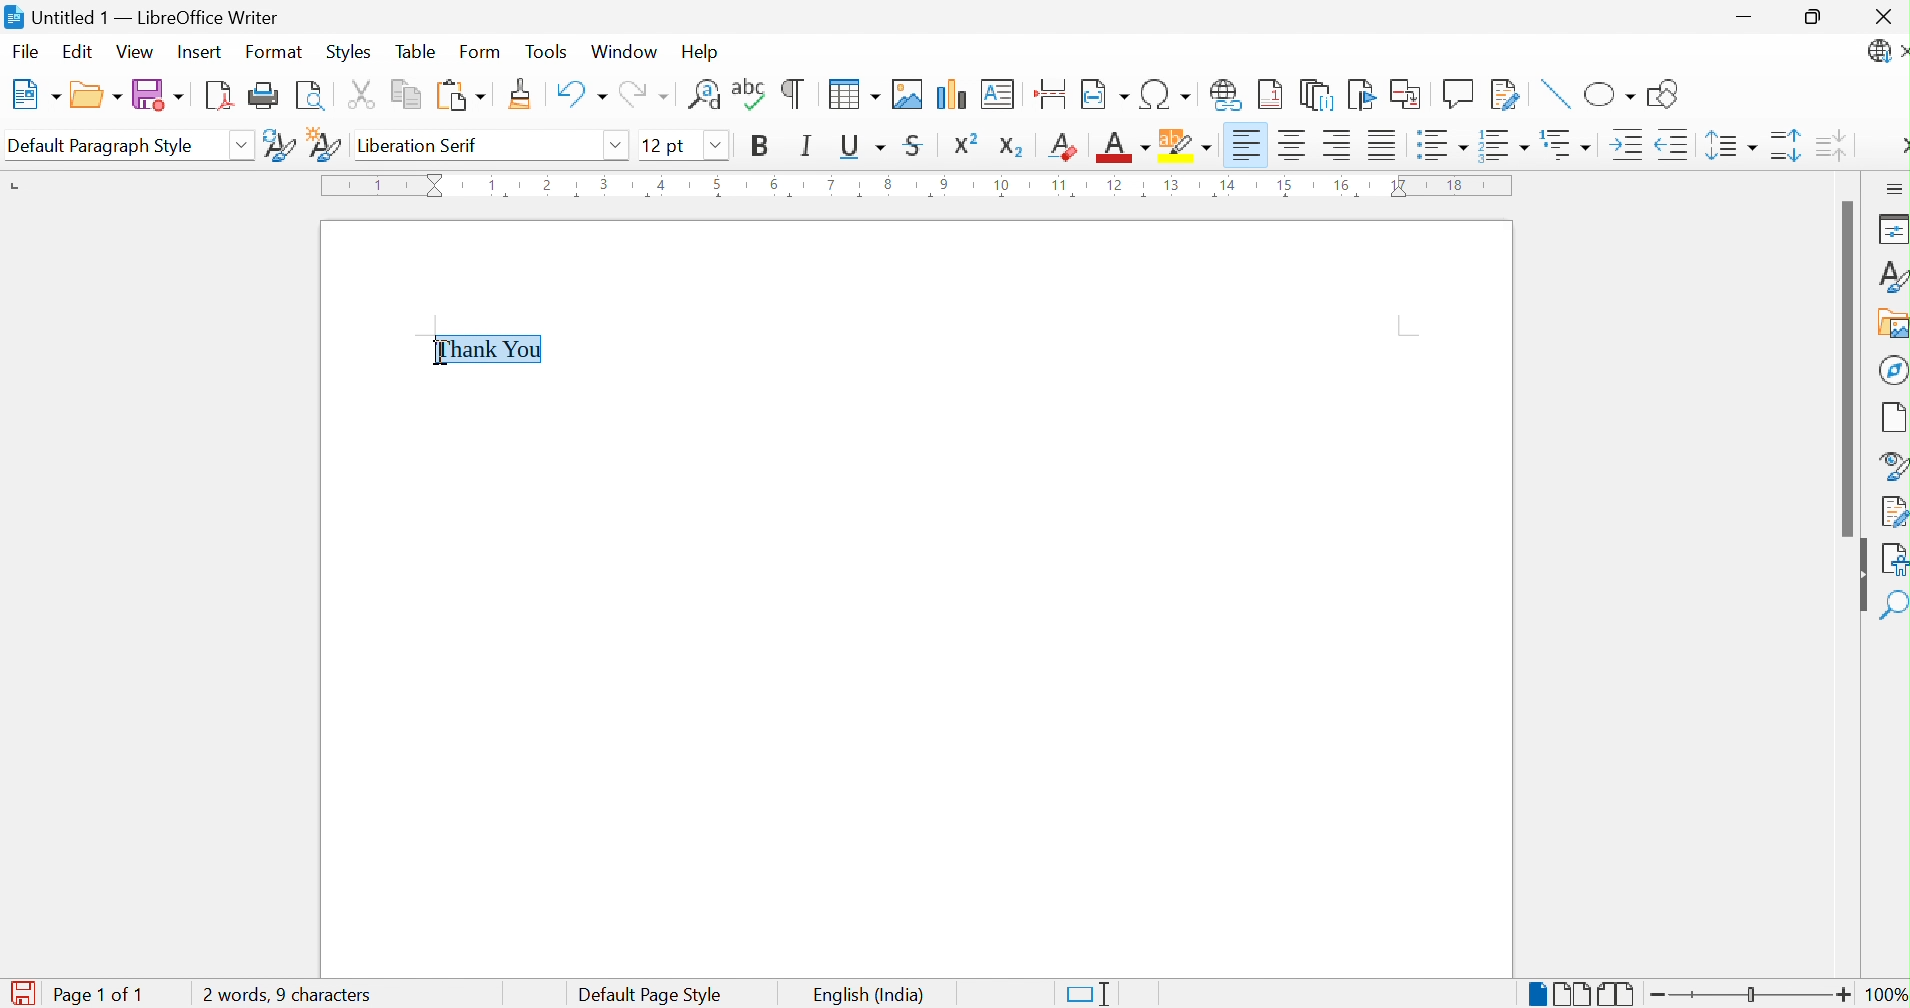 The image size is (1910, 1008). What do you see at coordinates (1271, 95) in the screenshot?
I see `Insert Footnote` at bounding box center [1271, 95].